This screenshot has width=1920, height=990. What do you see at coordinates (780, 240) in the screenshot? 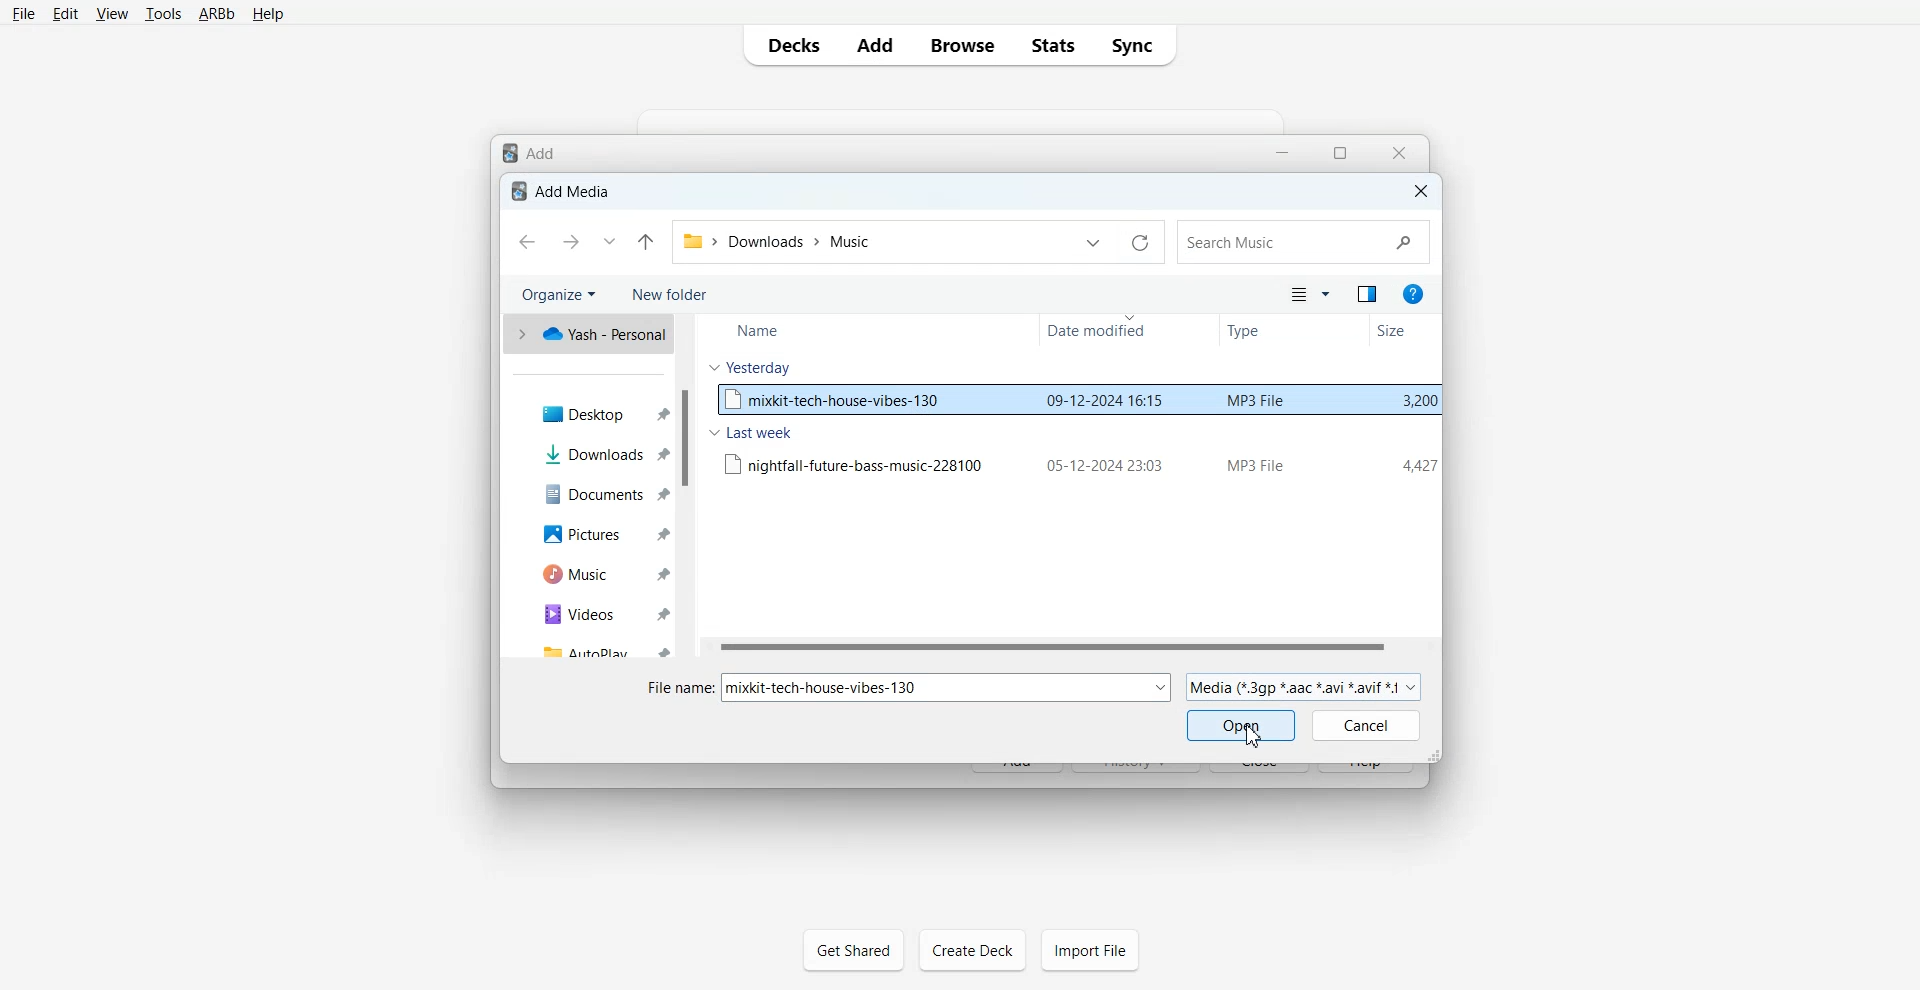
I see `File Path Address` at bounding box center [780, 240].